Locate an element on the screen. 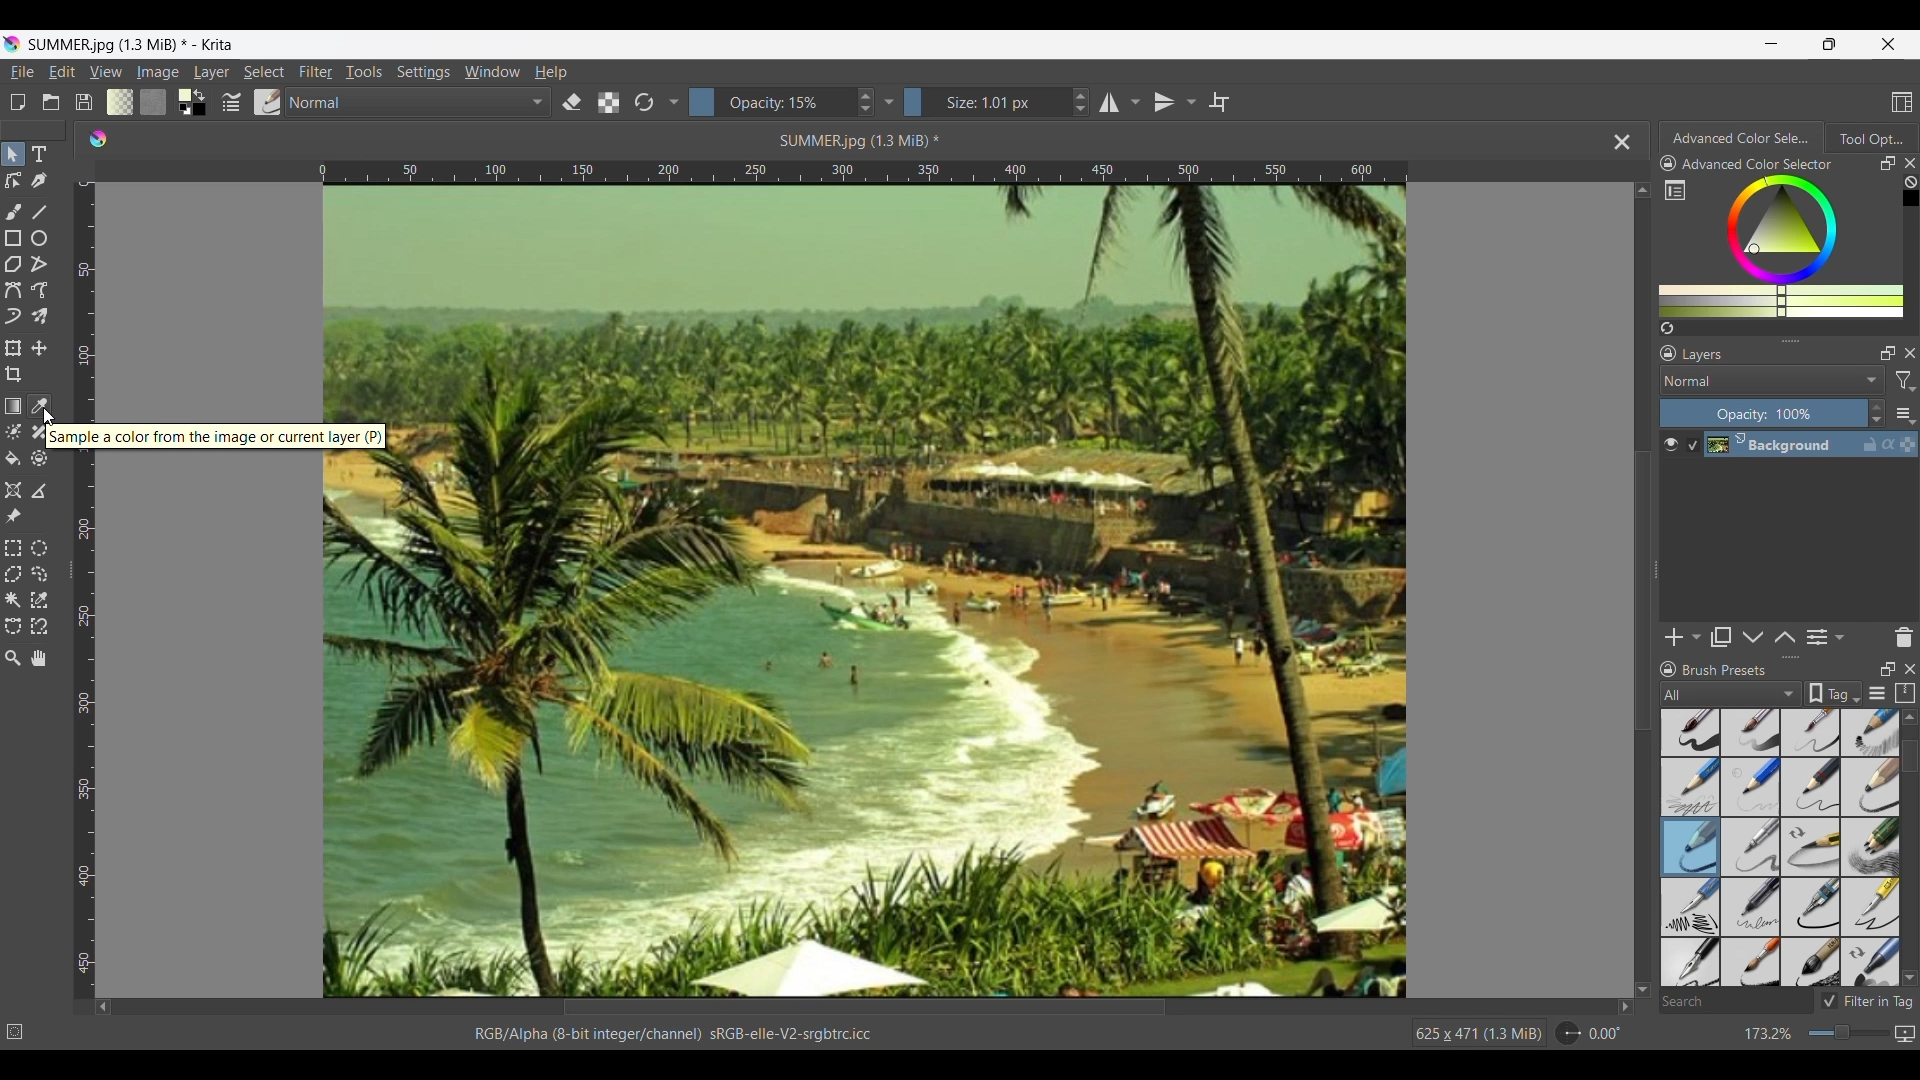  Horizontal mirror tool is located at coordinates (1106, 102).